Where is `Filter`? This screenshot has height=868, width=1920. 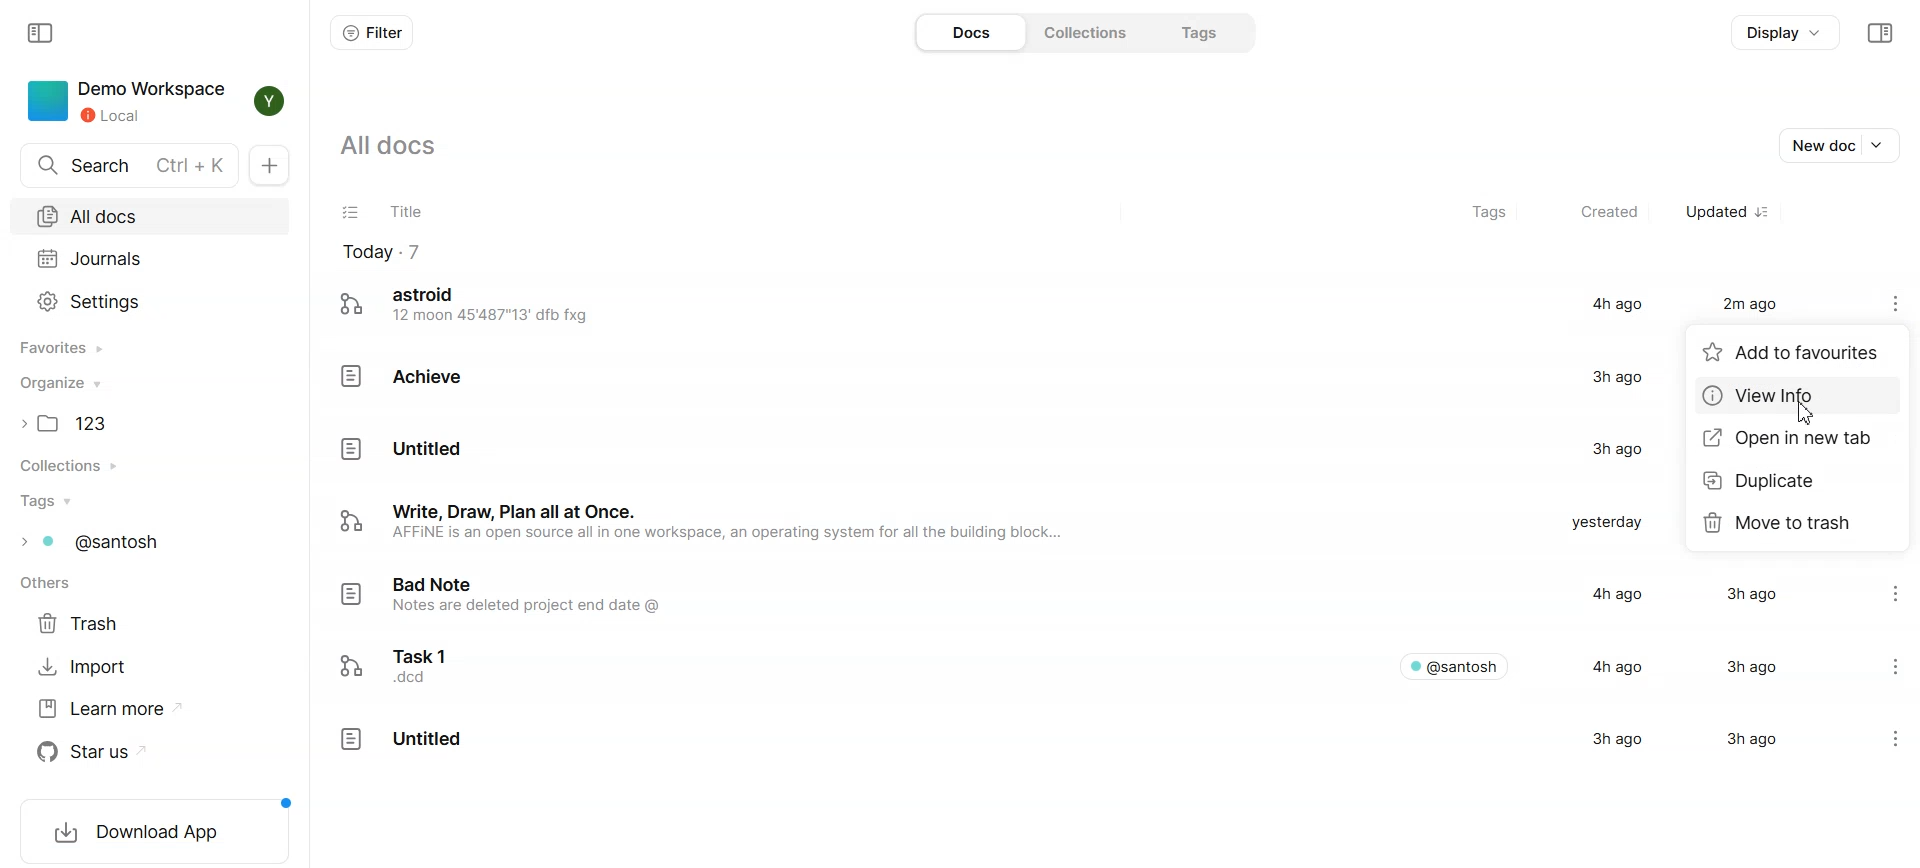
Filter is located at coordinates (371, 33).